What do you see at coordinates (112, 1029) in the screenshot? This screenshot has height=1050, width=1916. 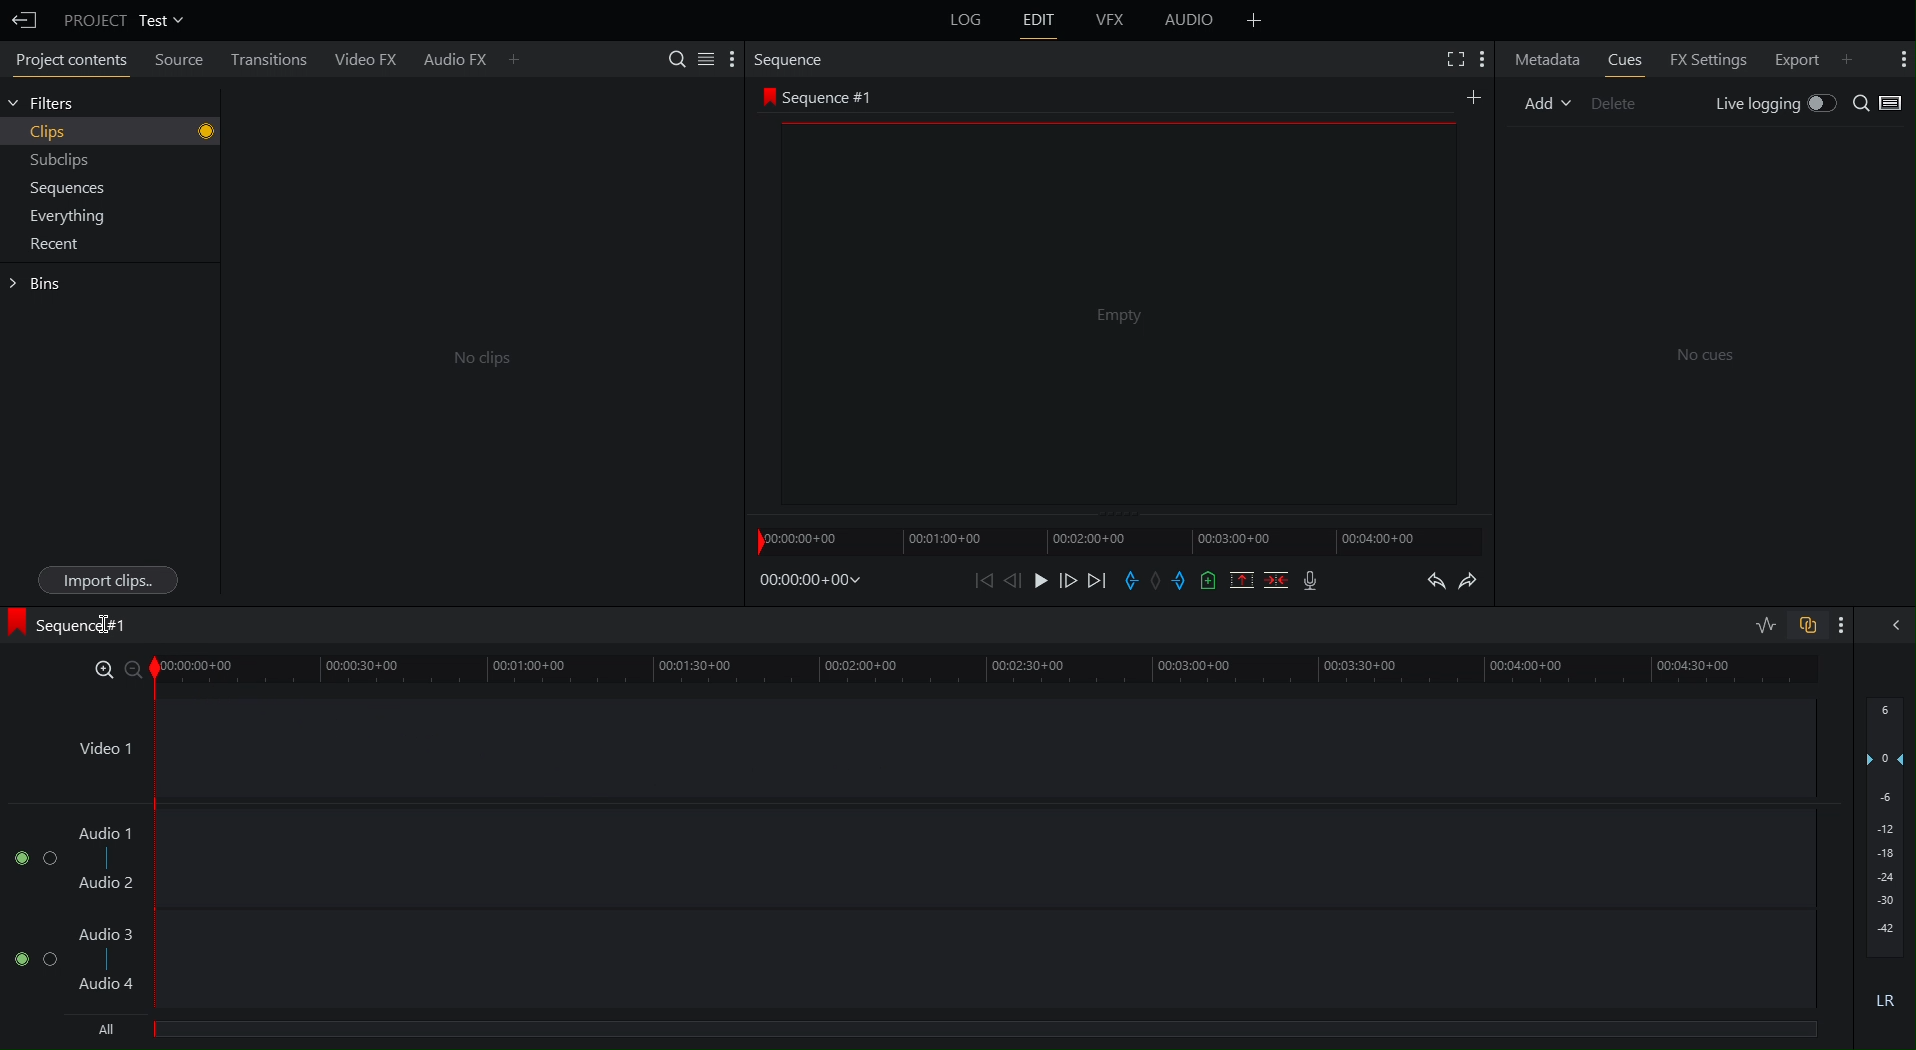 I see `All` at bounding box center [112, 1029].